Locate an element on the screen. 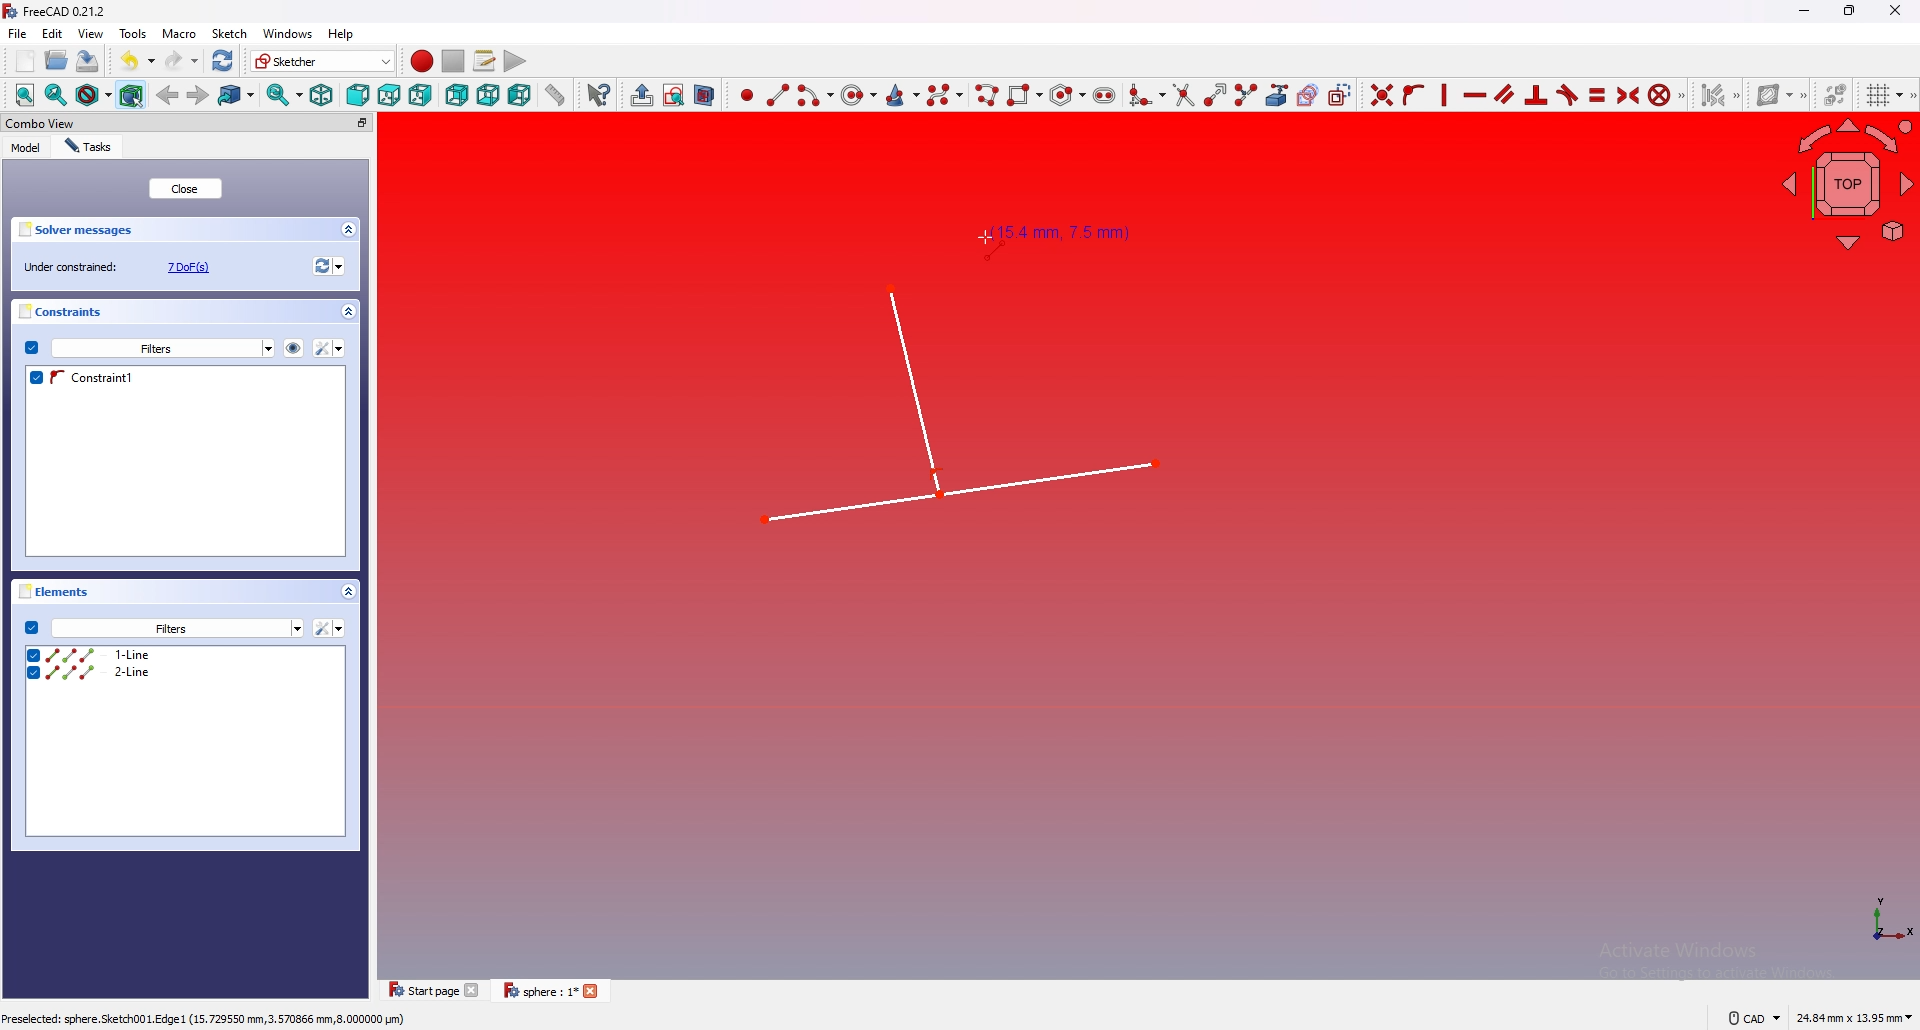 The height and width of the screenshot is (1030, 1920). Create B-spline is located at coordinates (946, 94).